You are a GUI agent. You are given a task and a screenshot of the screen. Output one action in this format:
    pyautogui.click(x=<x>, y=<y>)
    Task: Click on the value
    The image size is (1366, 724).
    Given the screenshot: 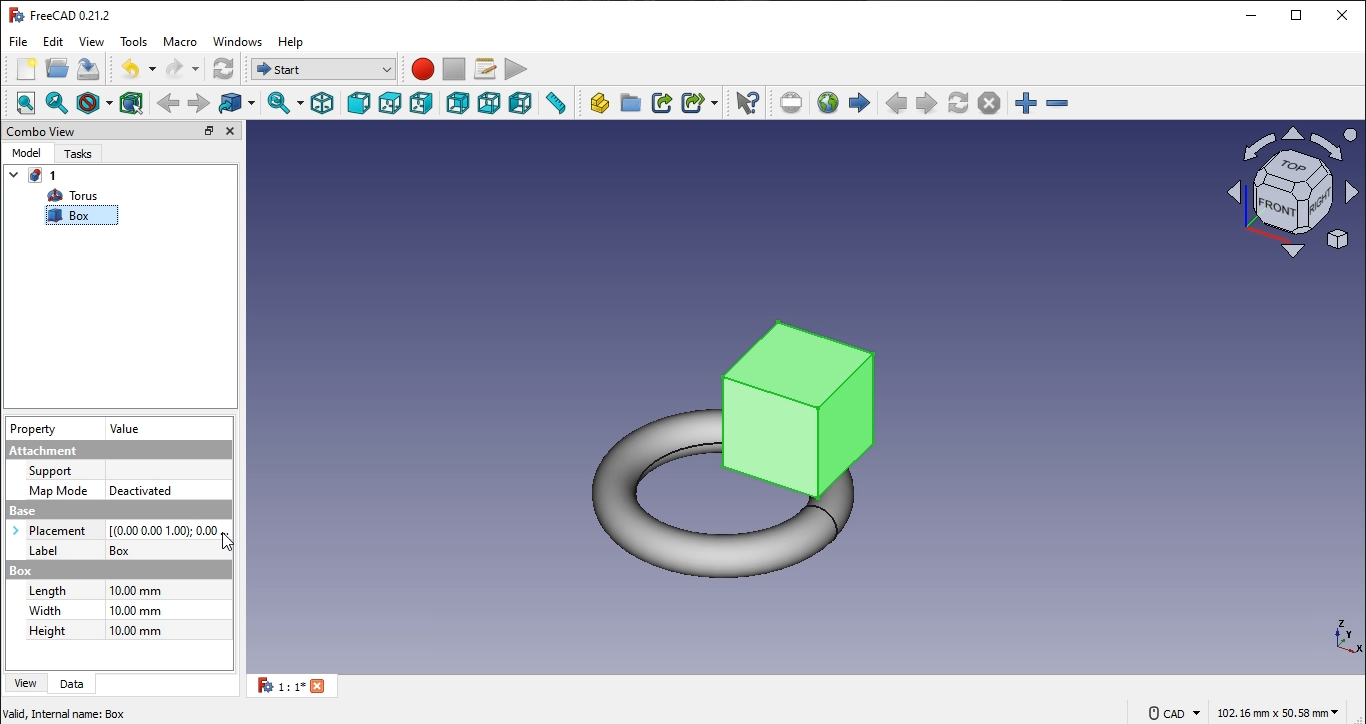 What is the action you would take?
    pyautogui.click(x=126, y=429)
    